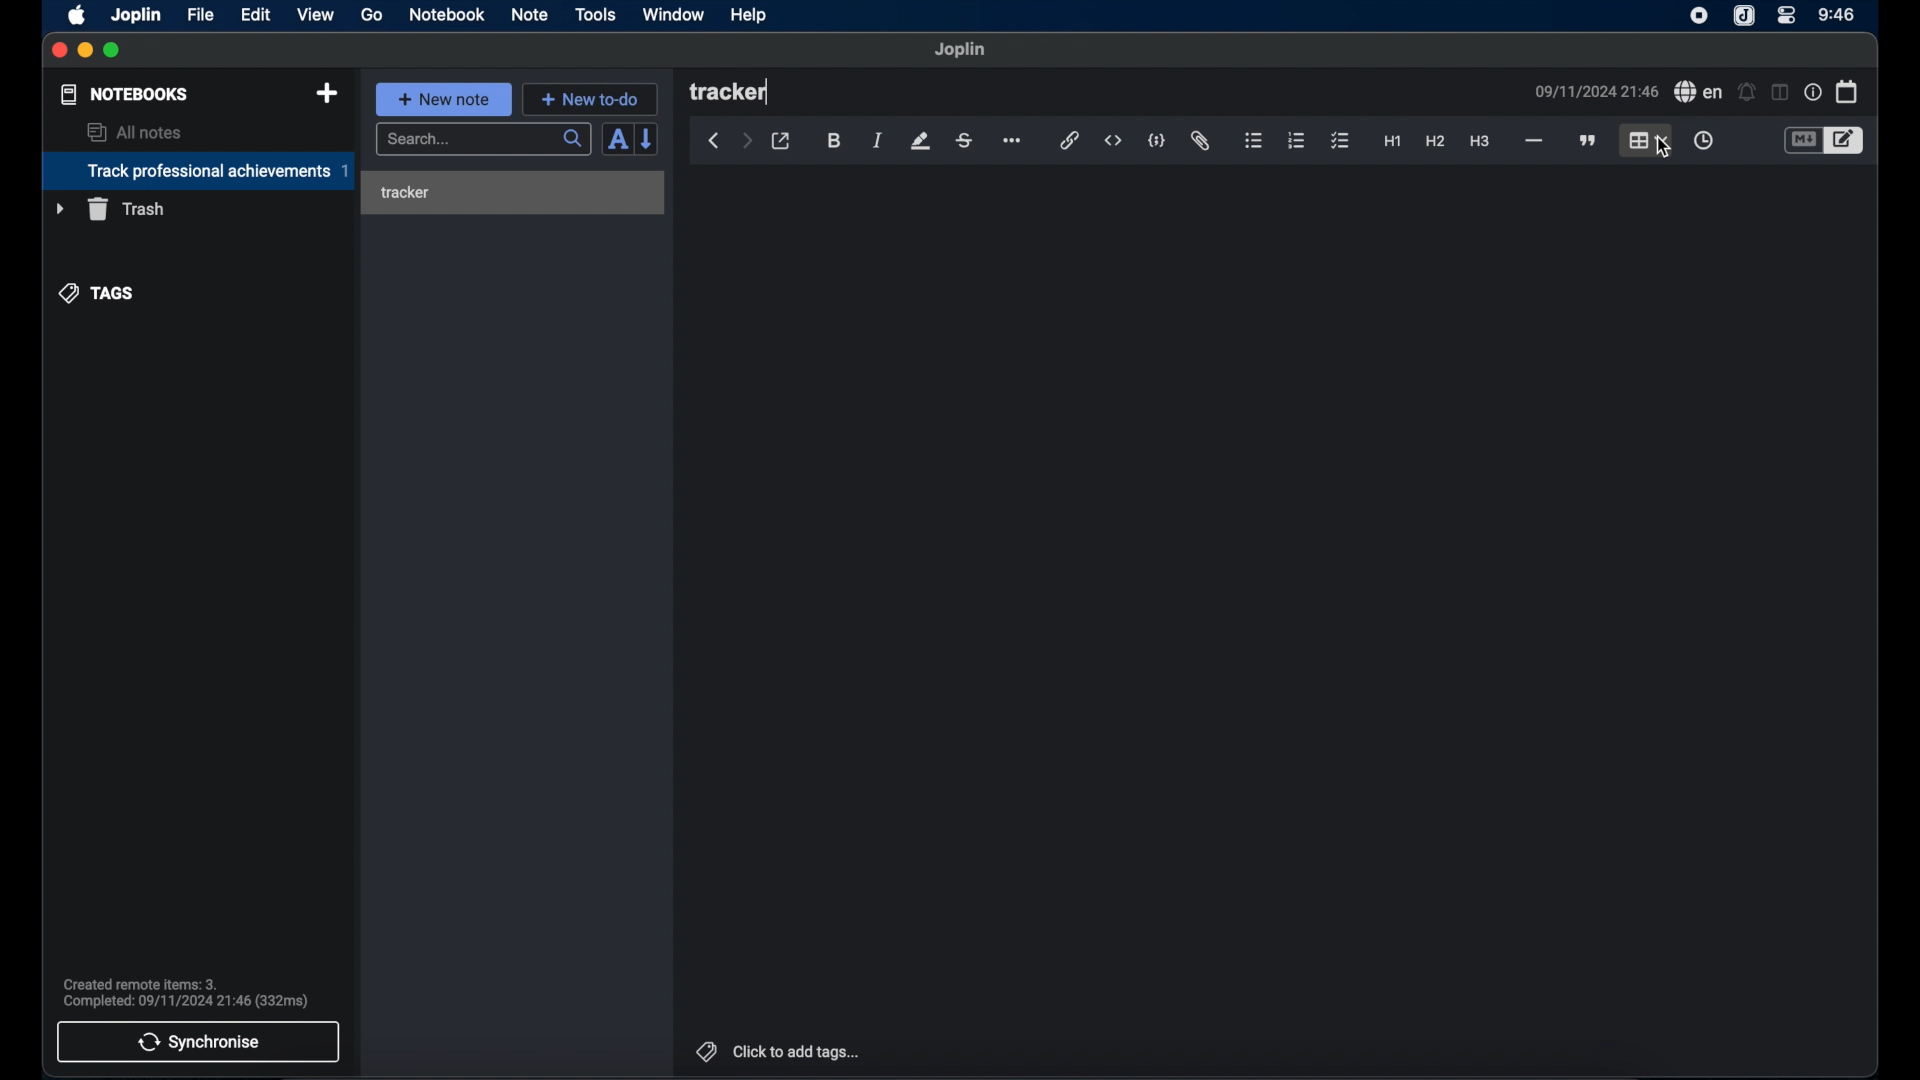 Image resolution: width=1920 pixels, height=1080 pixels. Describe the element at coordinates (443, 98) in the screenshot. I see `new note` at that location.